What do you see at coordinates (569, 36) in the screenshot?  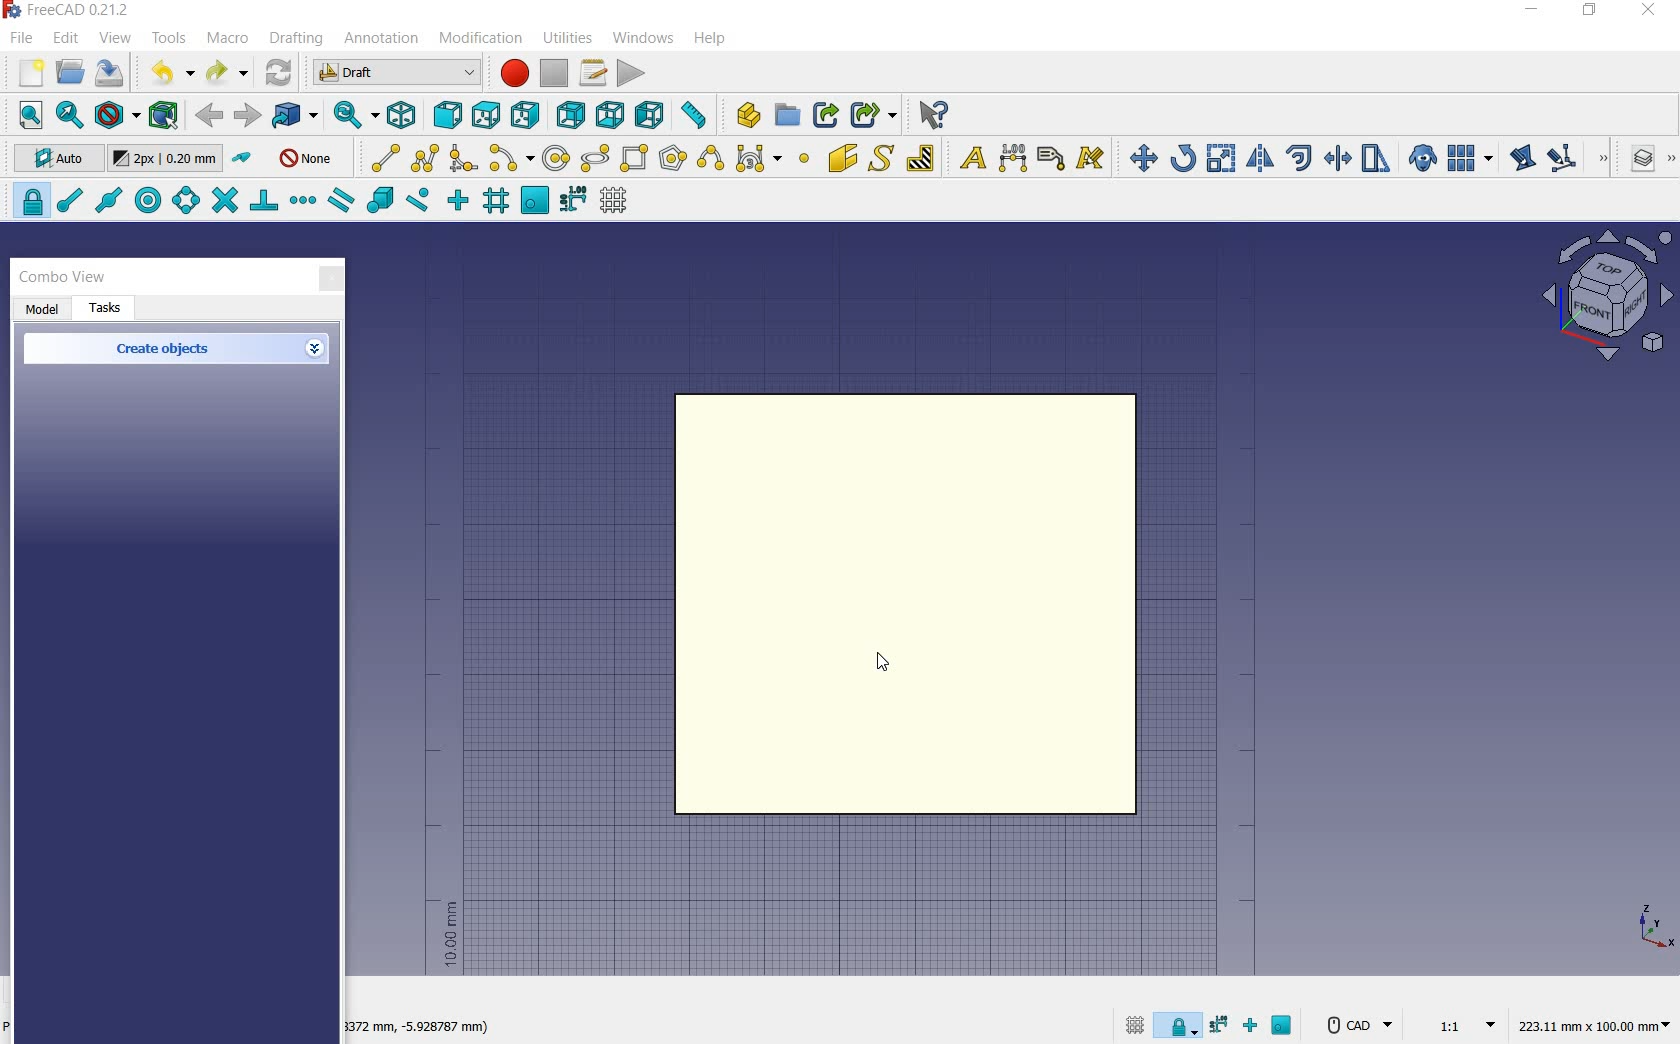 I see `utilities` at bounding box center [569, 36].